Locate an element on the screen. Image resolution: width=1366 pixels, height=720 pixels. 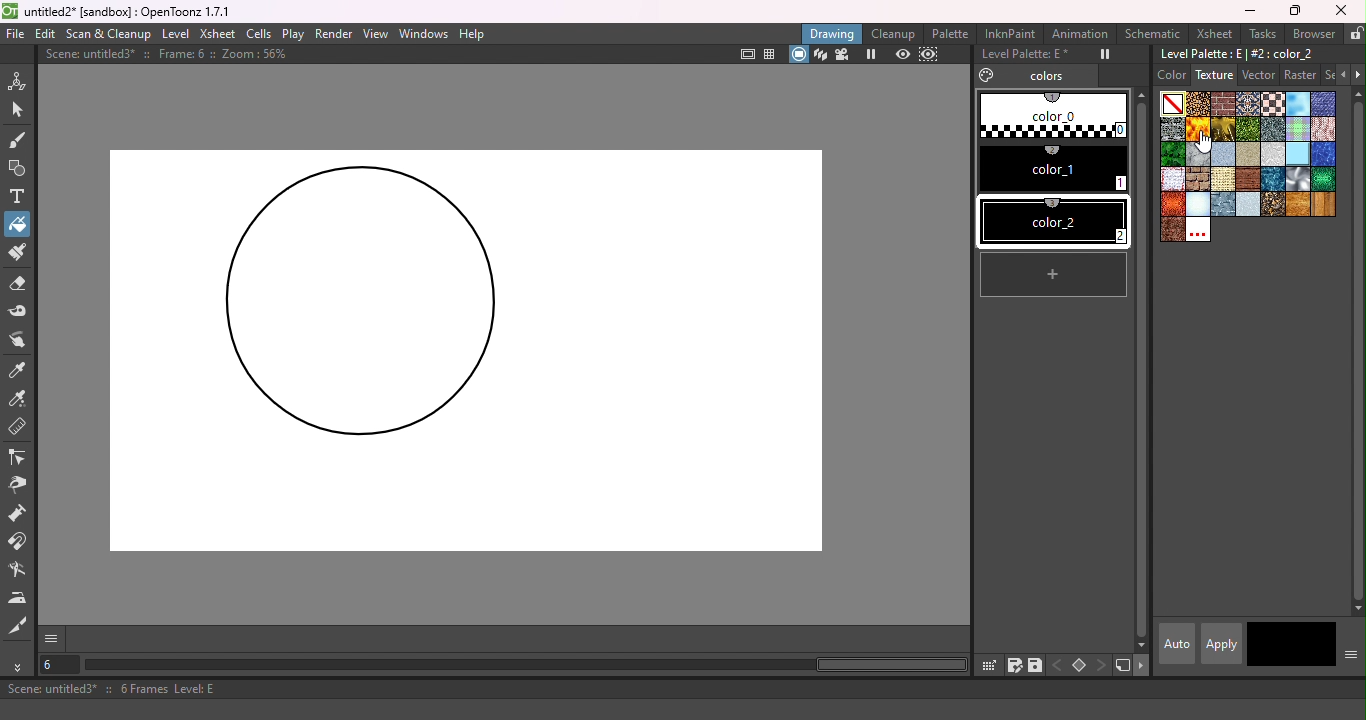
Blender tool is located at coordinates (20, 571).